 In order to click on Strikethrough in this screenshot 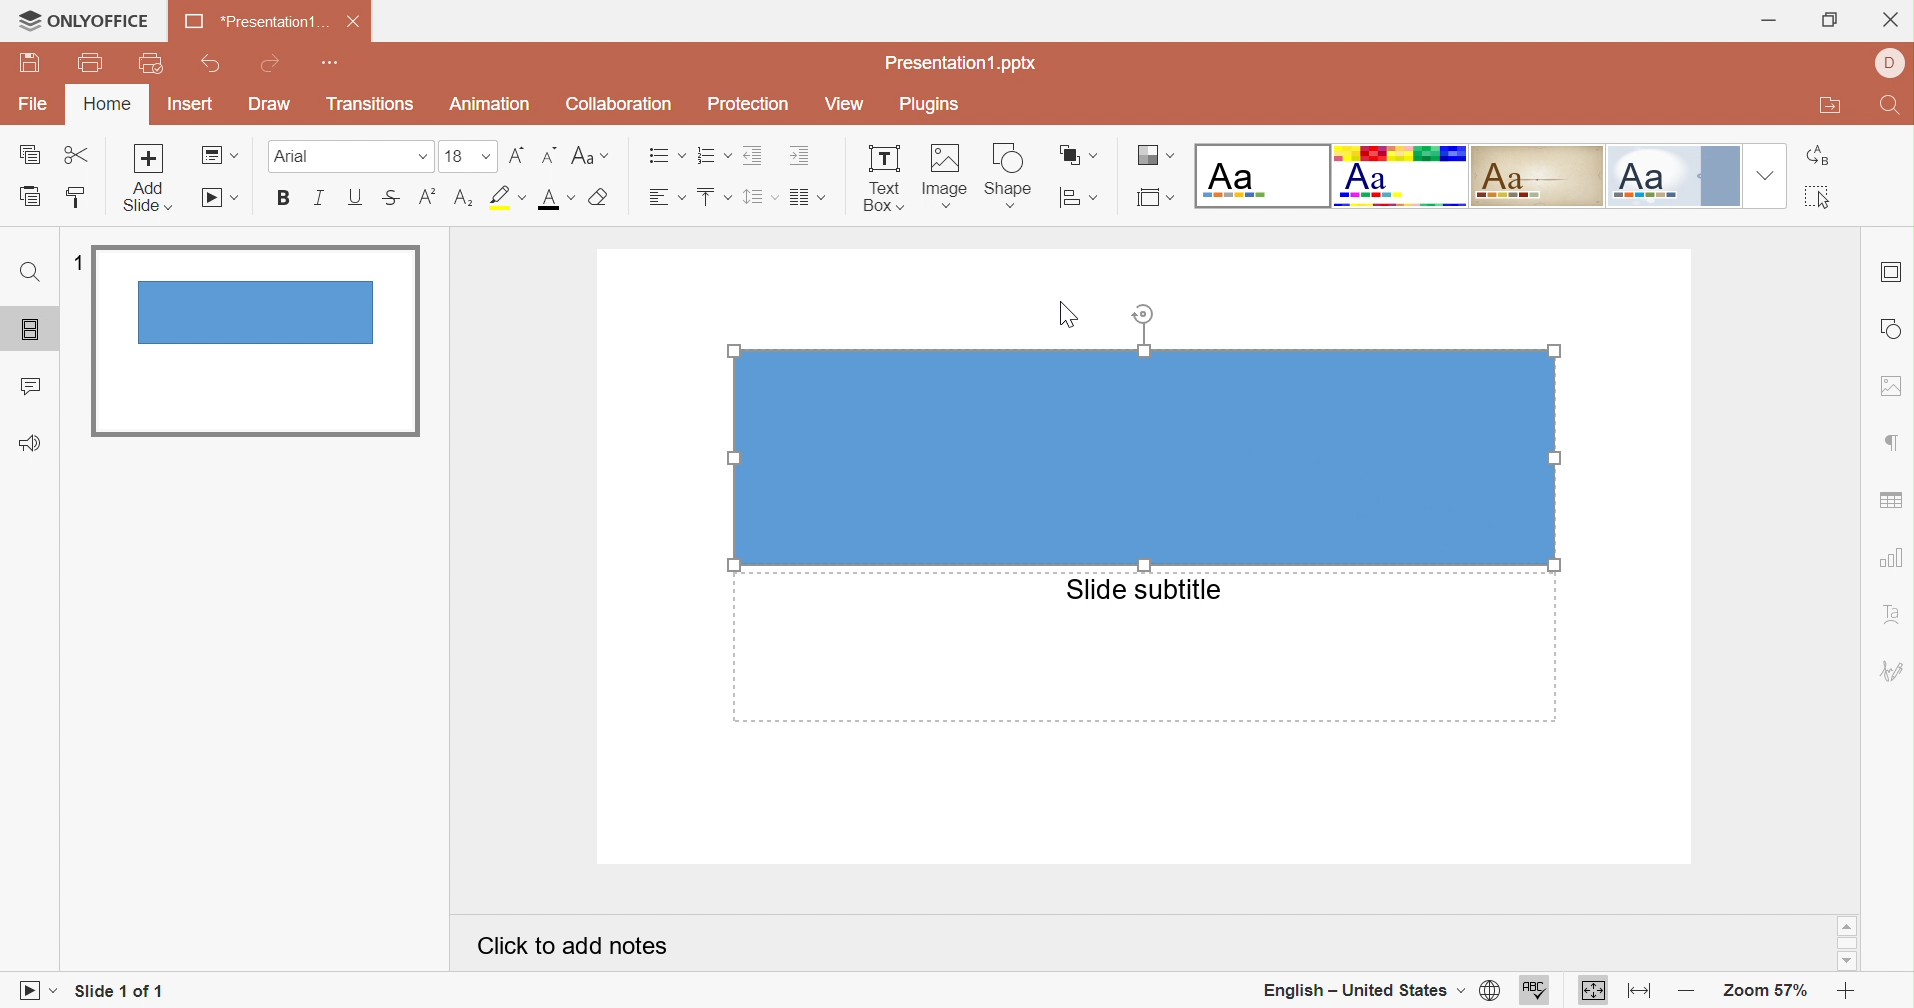, I will do `click(390, 200)`.